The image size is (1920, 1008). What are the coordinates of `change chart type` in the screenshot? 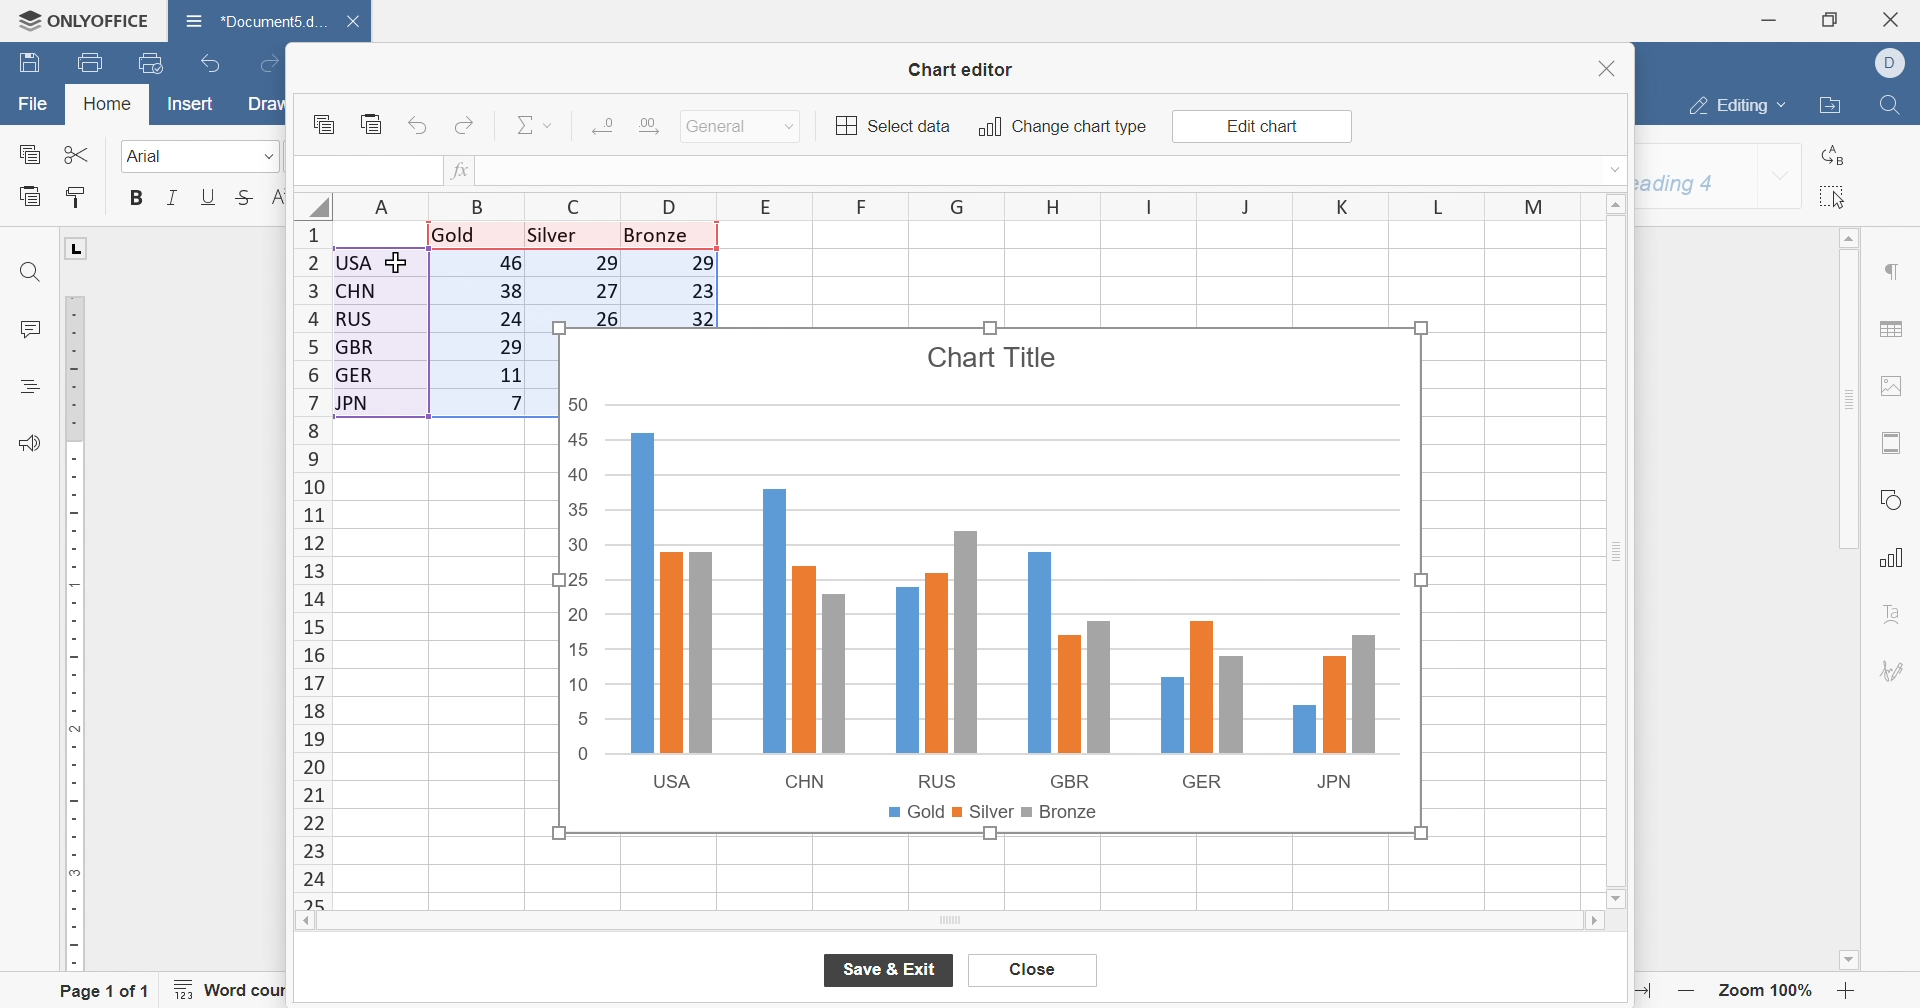 It's located at (1062, 127).